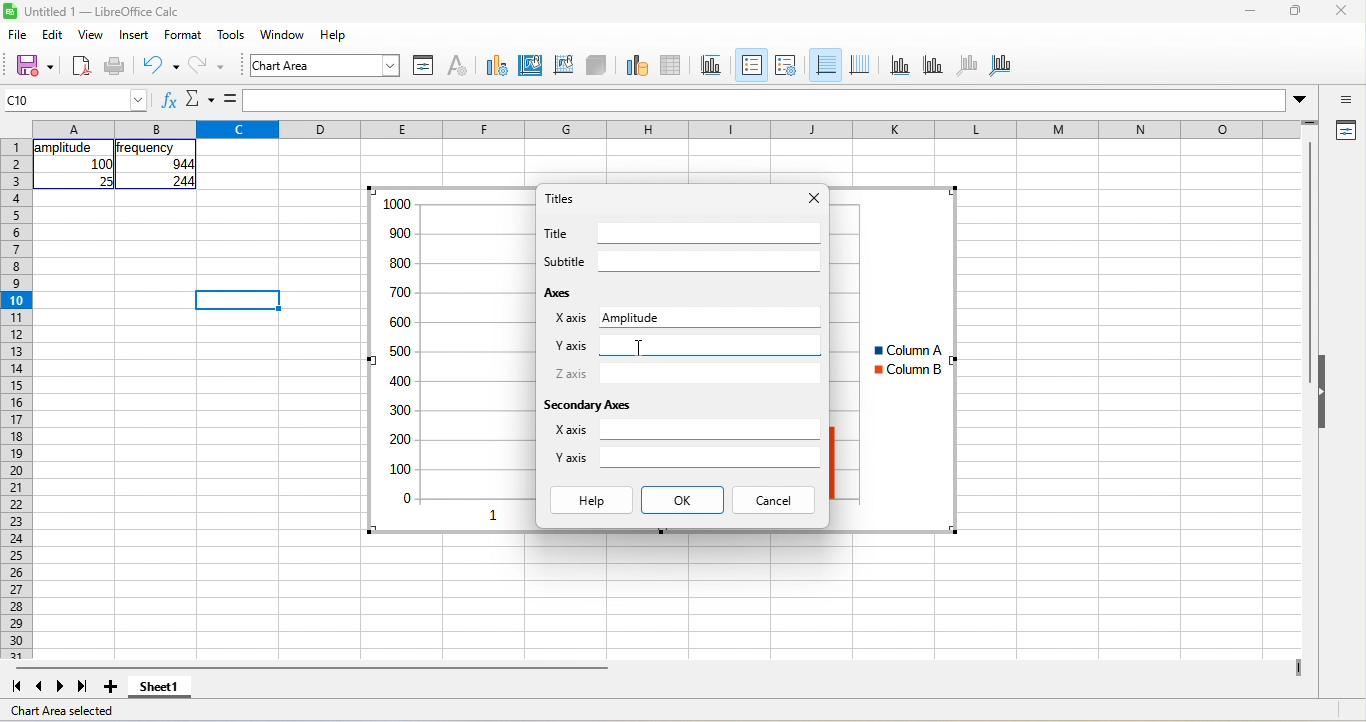  I want to click on X axis, so click(571, 318).